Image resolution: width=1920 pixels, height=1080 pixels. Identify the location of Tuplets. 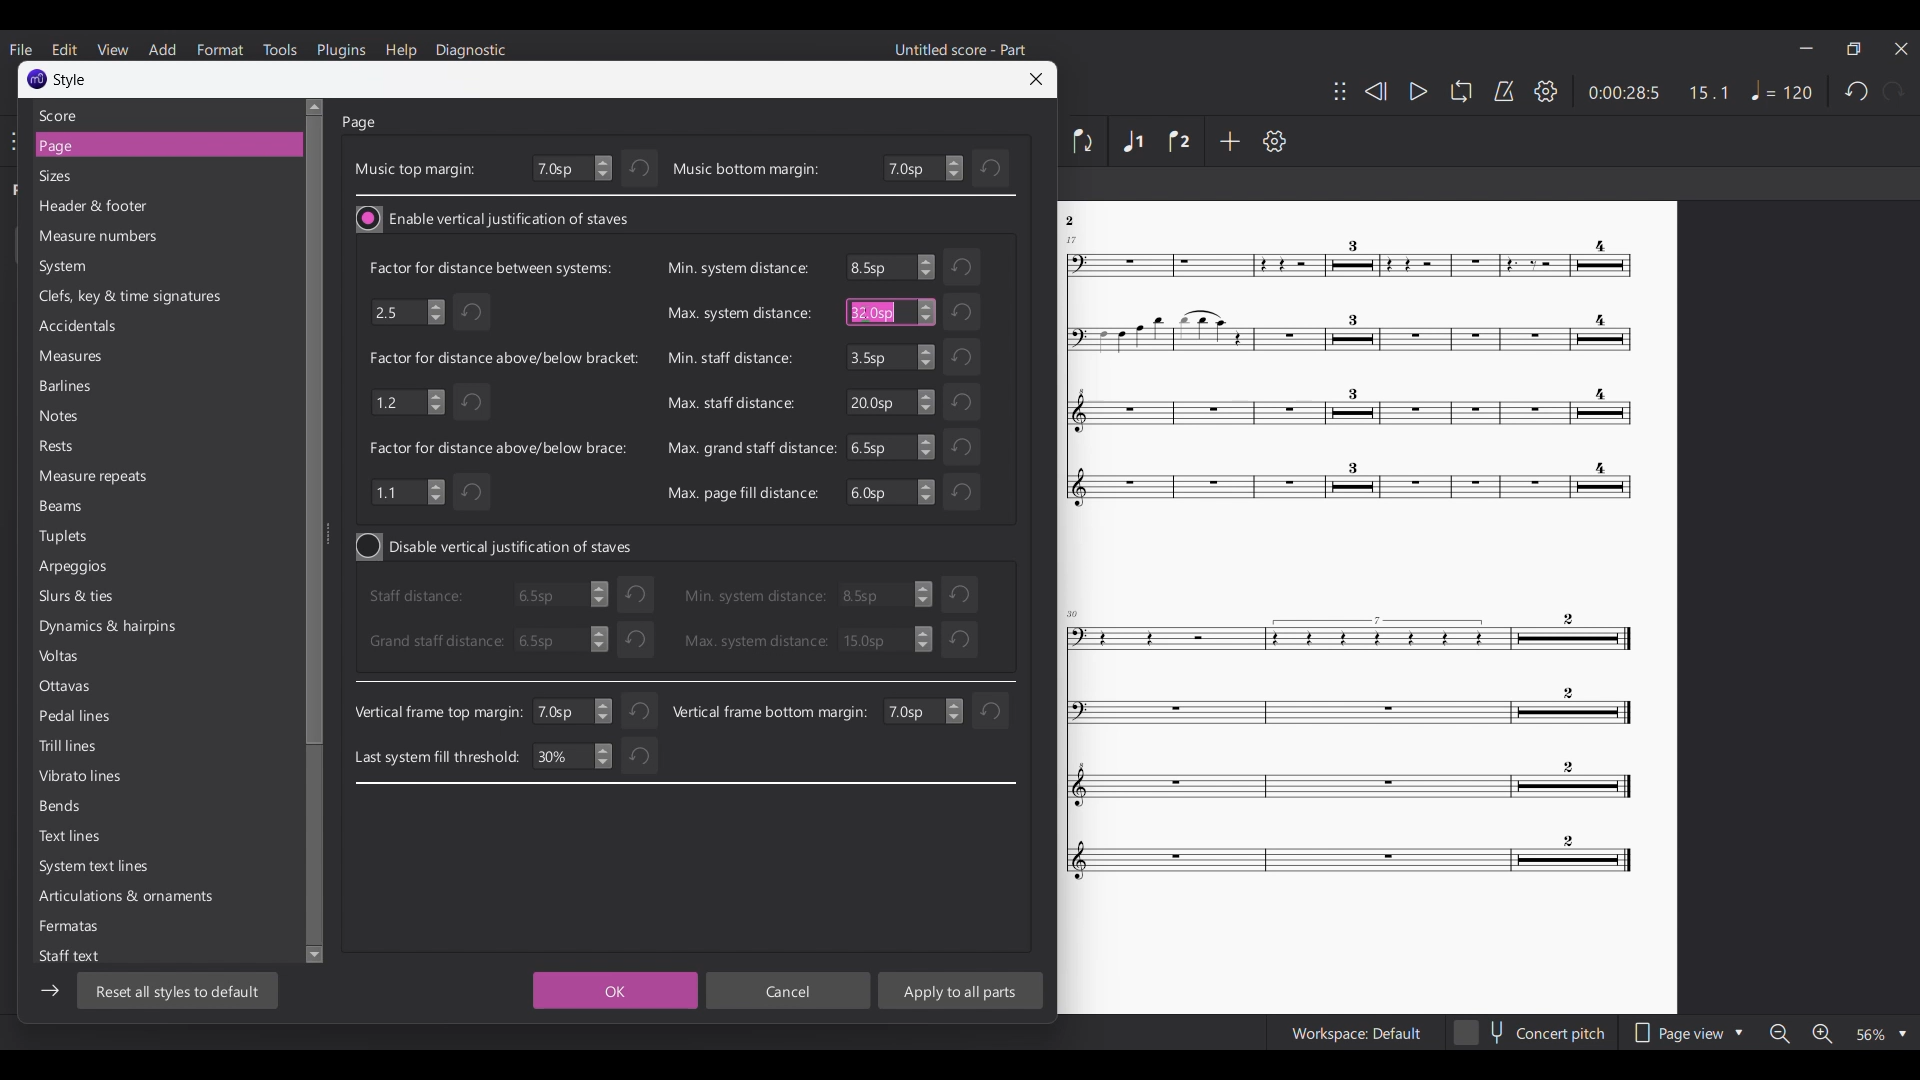
(93, 536).